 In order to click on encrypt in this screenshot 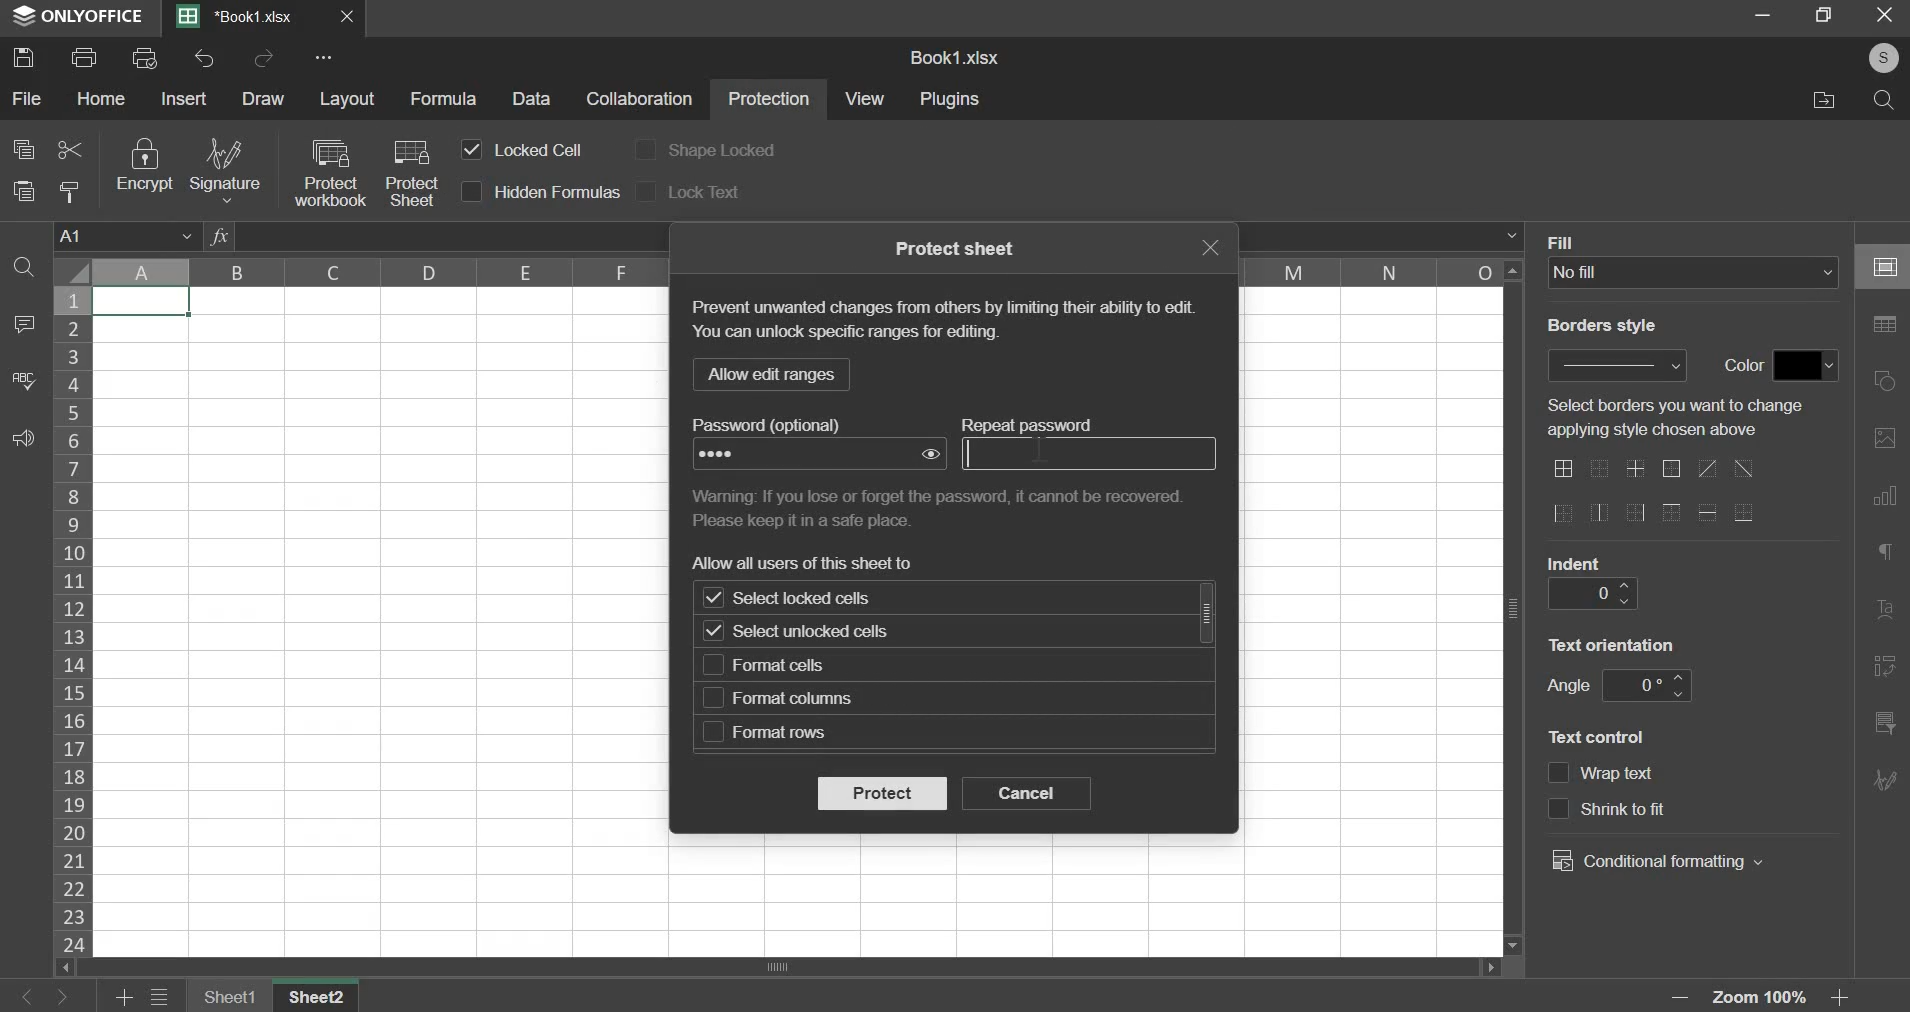, I will do `click(143, 166)`.